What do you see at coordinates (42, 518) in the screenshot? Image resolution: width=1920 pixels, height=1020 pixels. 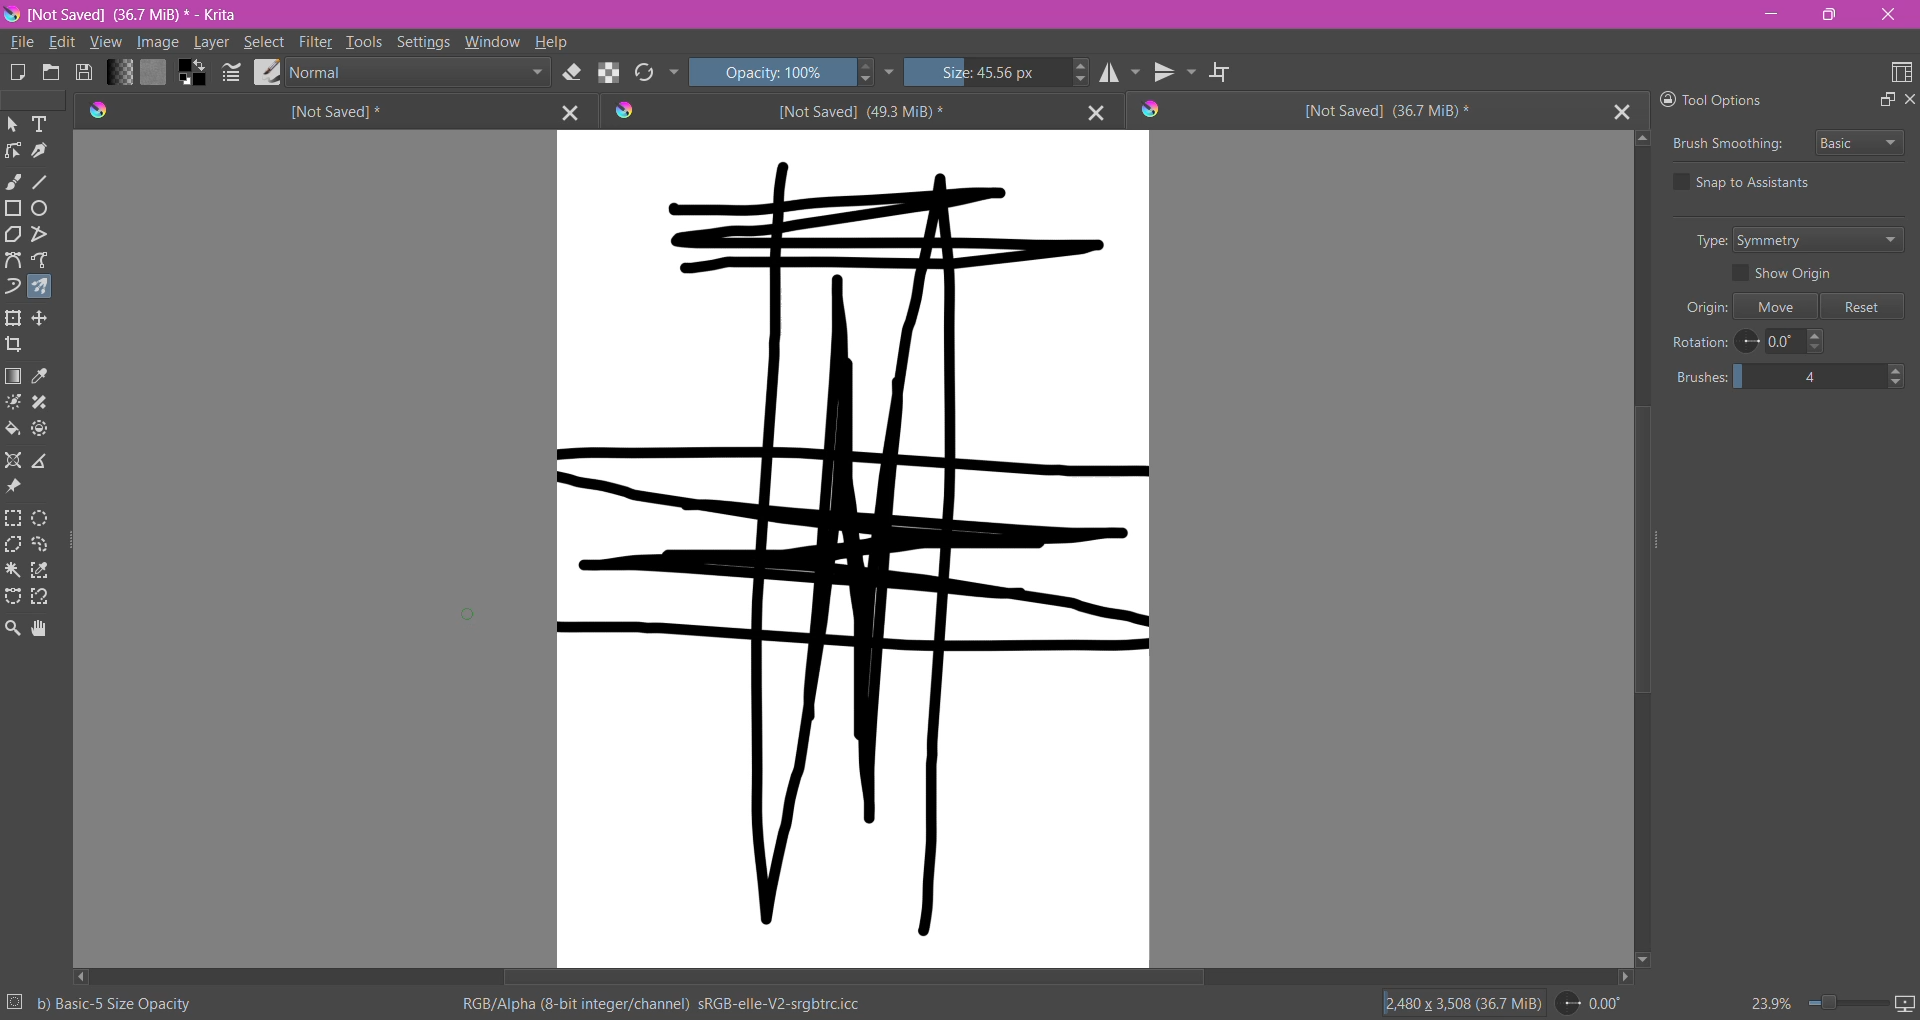 I see `Elliptical Selection Tool` at bounding box center [42, 518].